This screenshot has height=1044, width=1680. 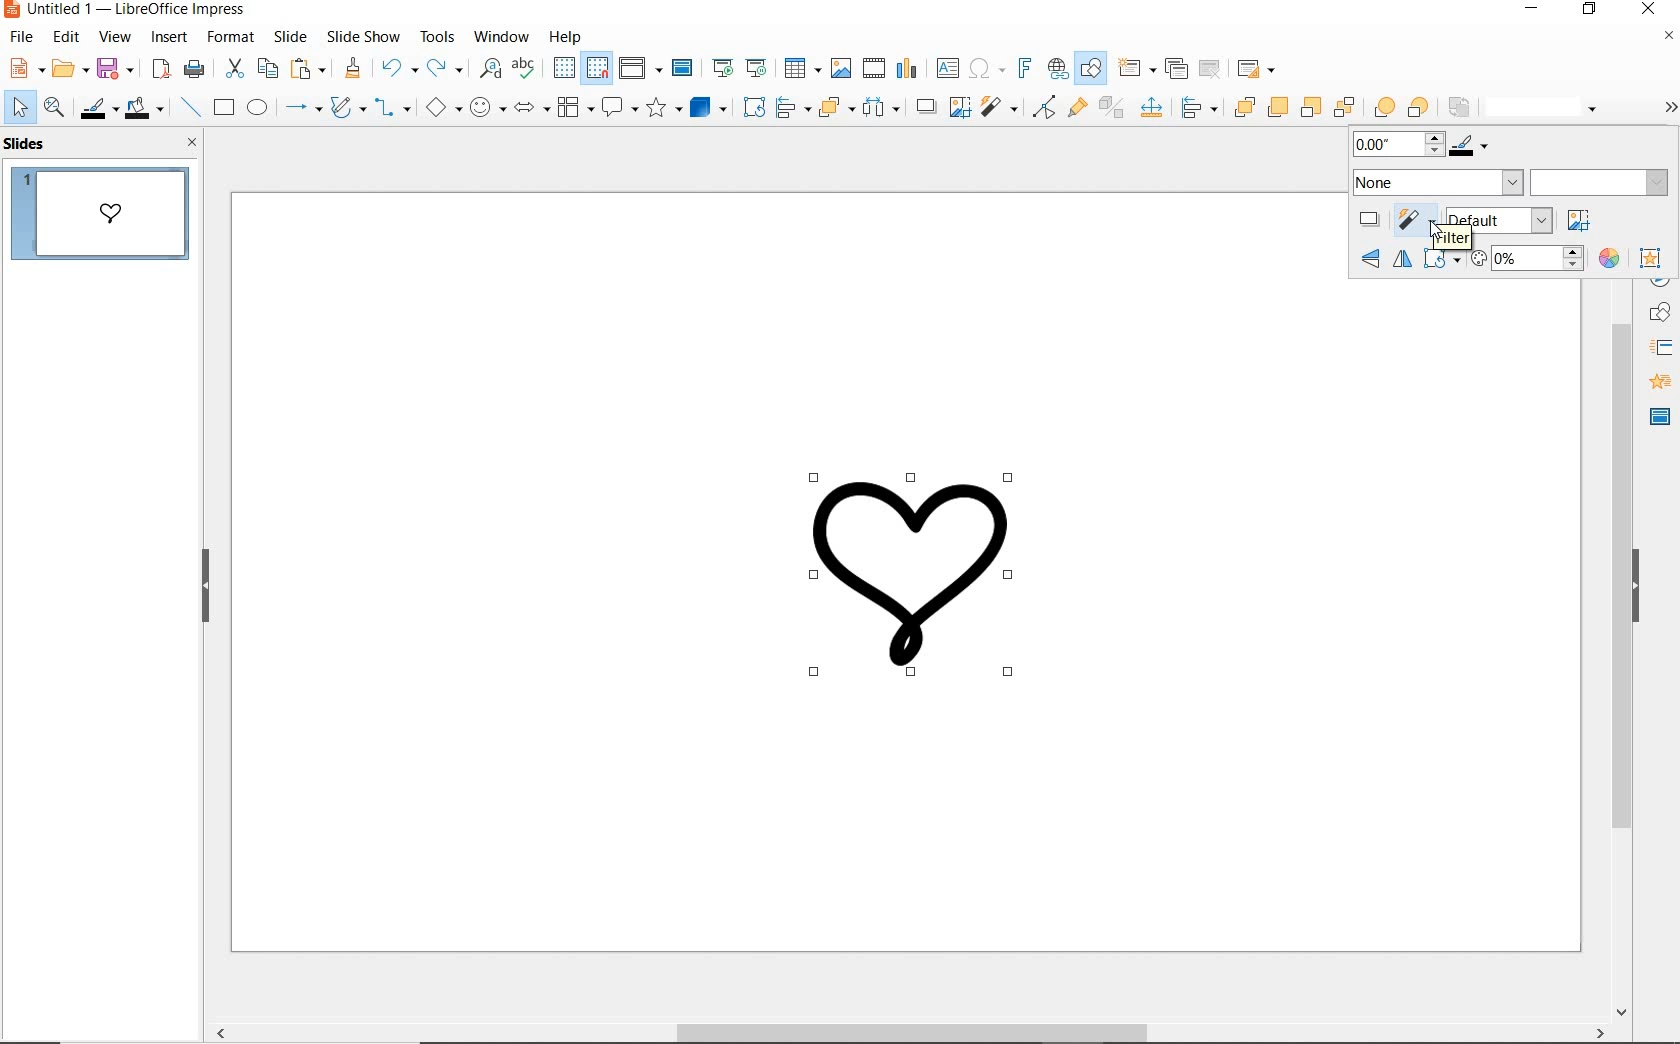 I want to click on CLOSE, so click(x=193, y=142).